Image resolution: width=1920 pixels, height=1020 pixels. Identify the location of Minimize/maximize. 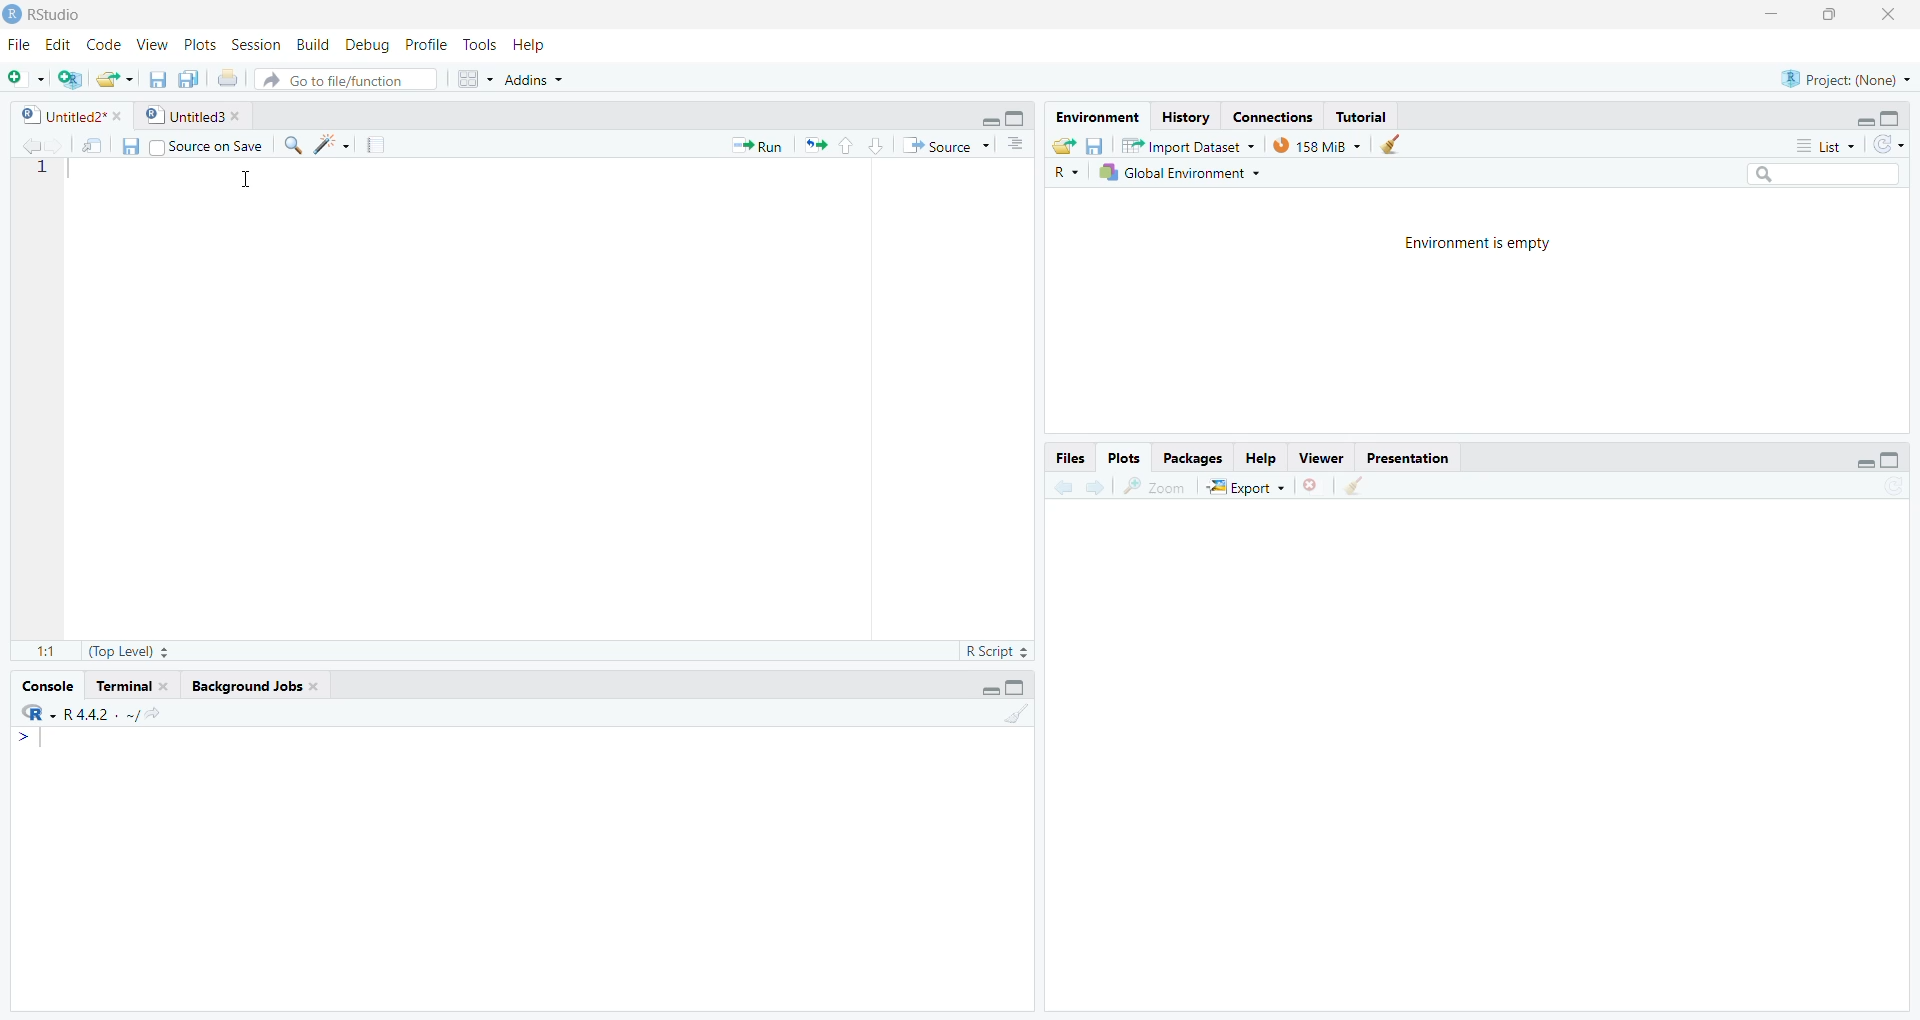
(1861, 117).